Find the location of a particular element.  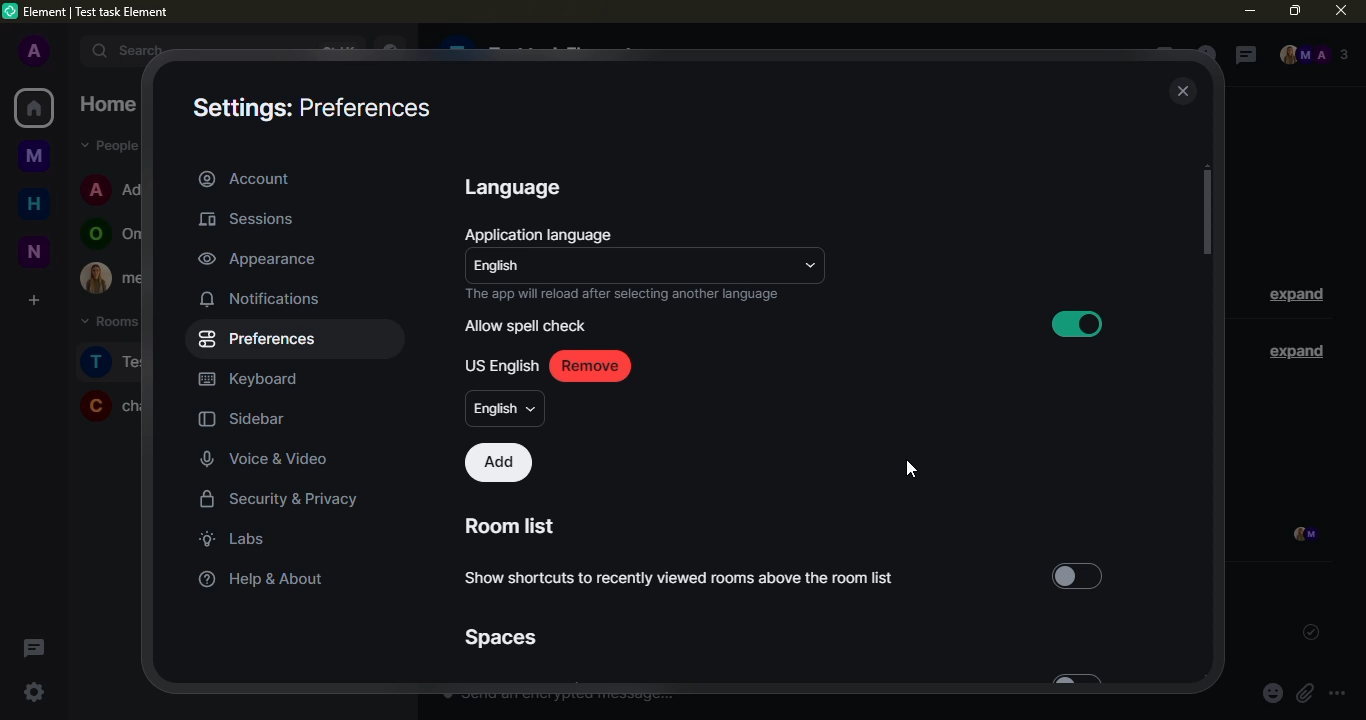

sidebar is located at coordinates (242, 420).